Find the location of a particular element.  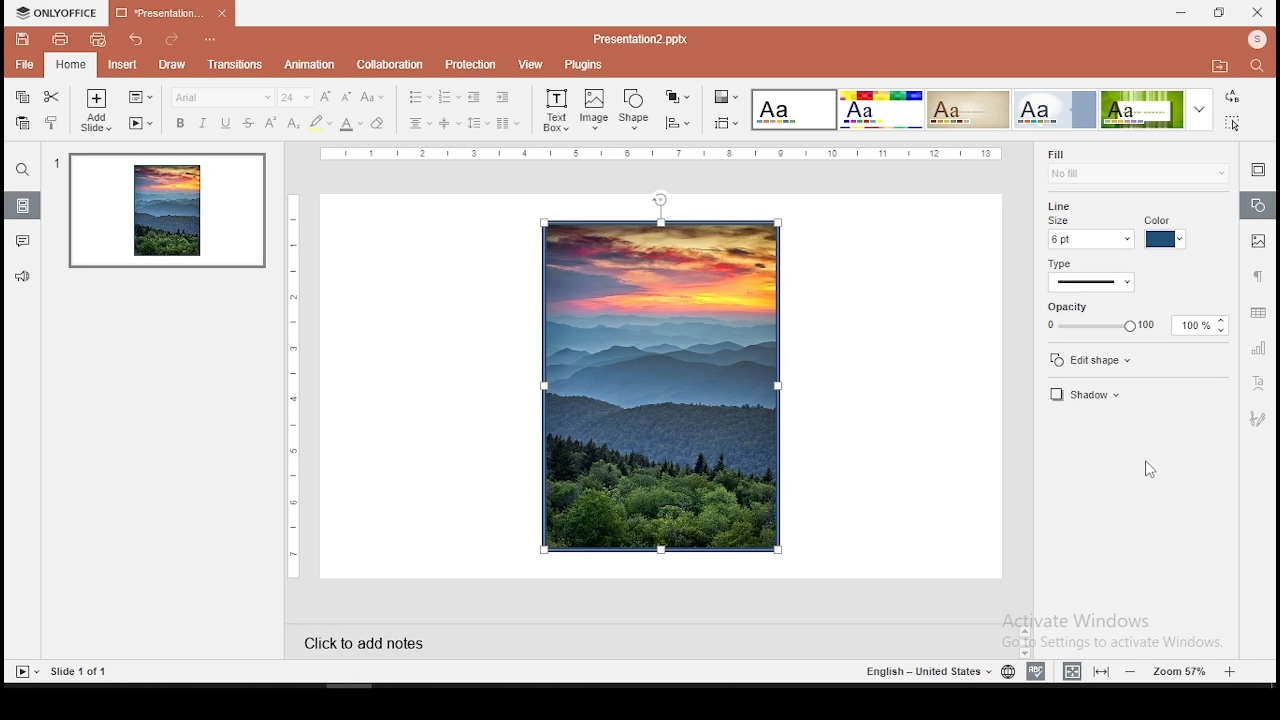

horizontal scale is located at coordinates (668, 154).